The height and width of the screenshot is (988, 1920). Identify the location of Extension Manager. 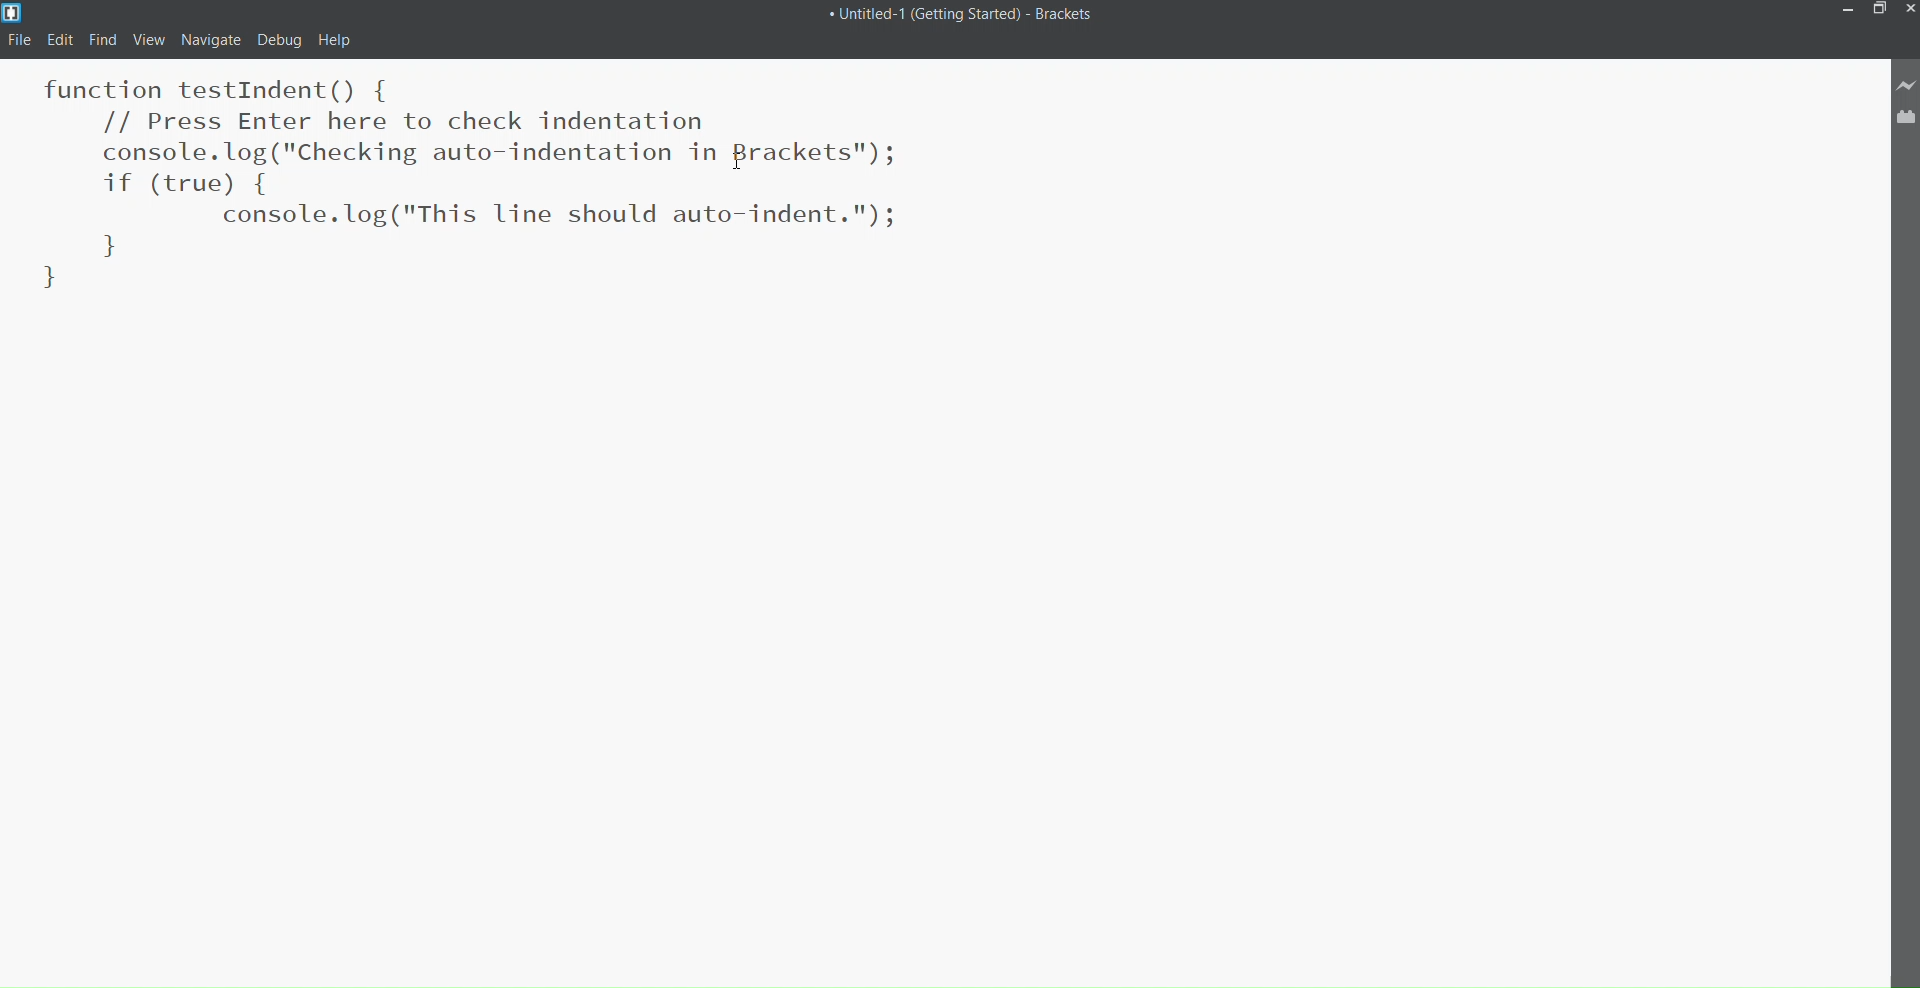
(1907, 116).